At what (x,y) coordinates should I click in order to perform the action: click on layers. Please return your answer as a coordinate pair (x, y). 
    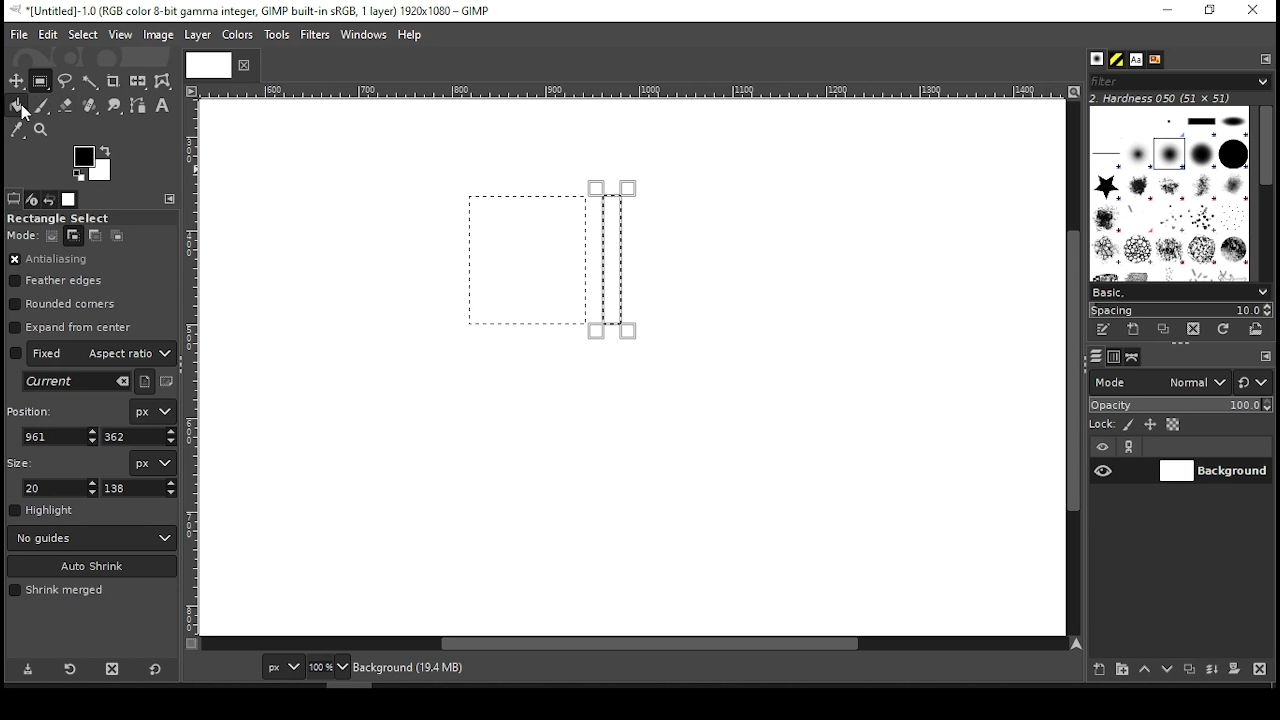
    Looking at the image, I should click on (1095, 357).